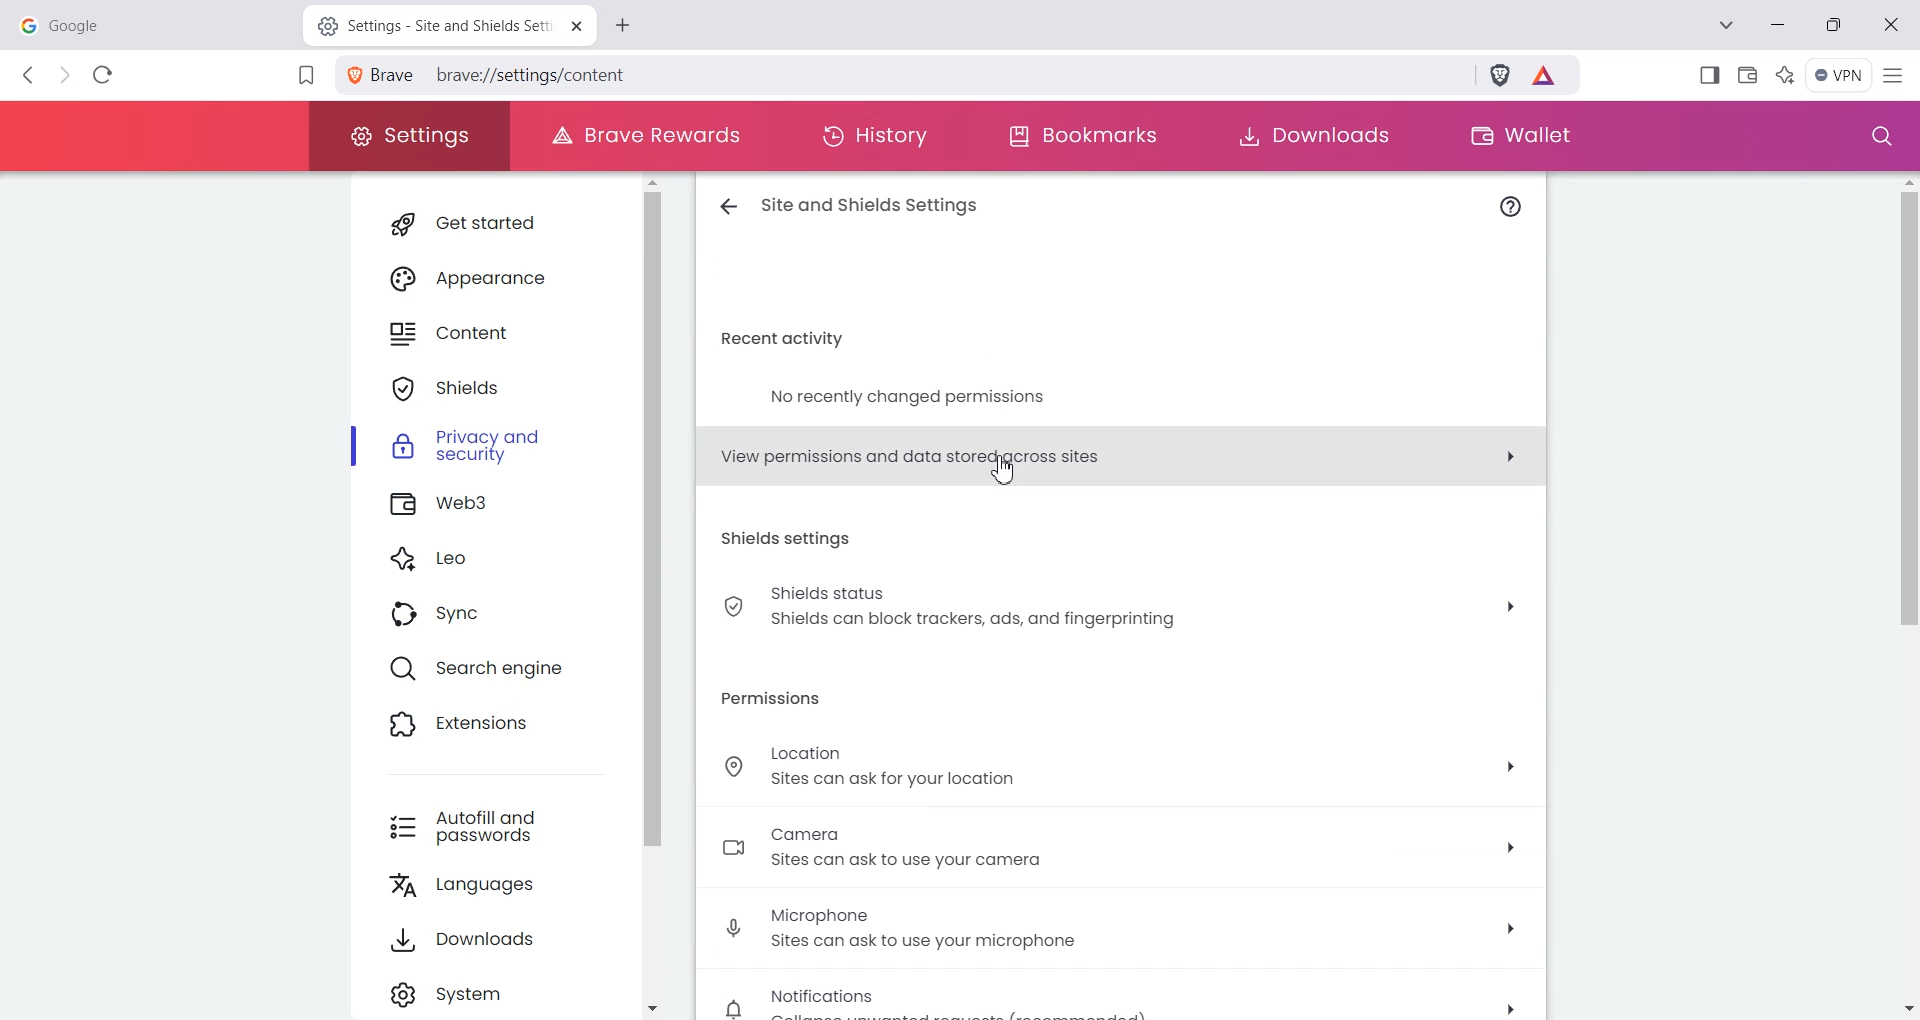  What do you see at coordinates (384, 75) in the screenshot?
I see `View site information` at bounding box center [384, 75].